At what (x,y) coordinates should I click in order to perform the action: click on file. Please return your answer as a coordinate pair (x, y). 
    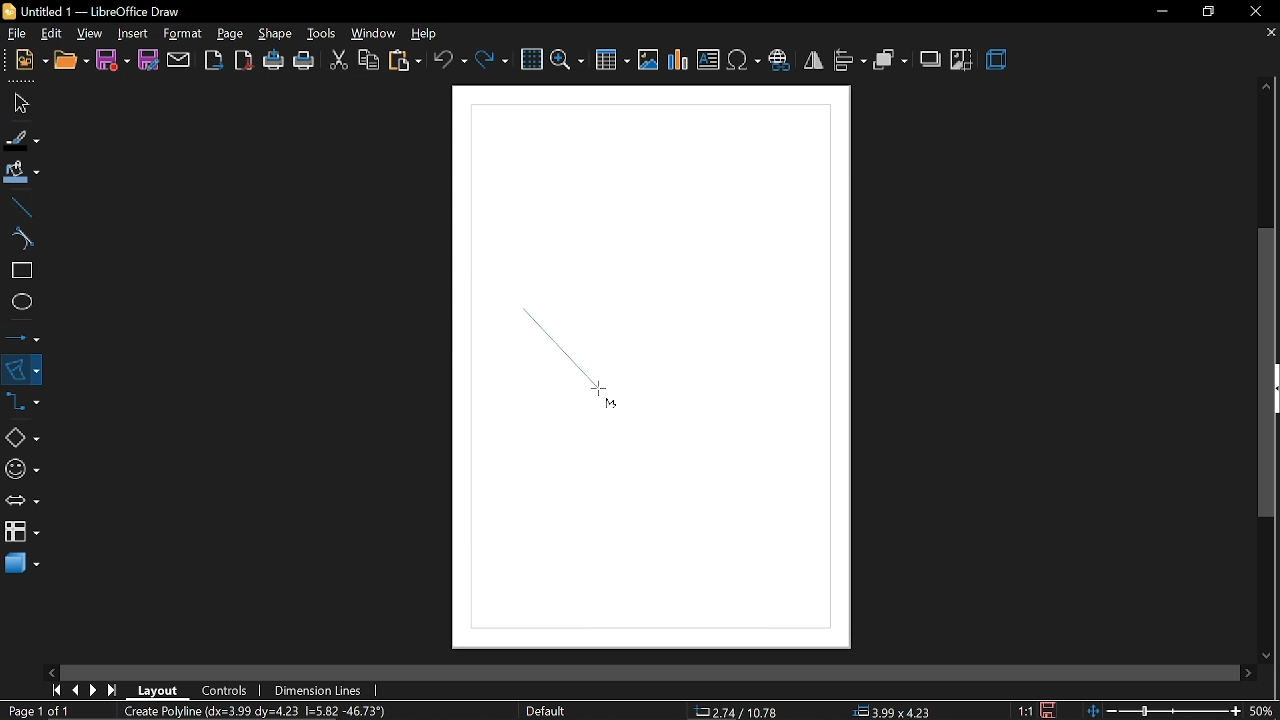
    Looking at the image, I should click on (17, 34).